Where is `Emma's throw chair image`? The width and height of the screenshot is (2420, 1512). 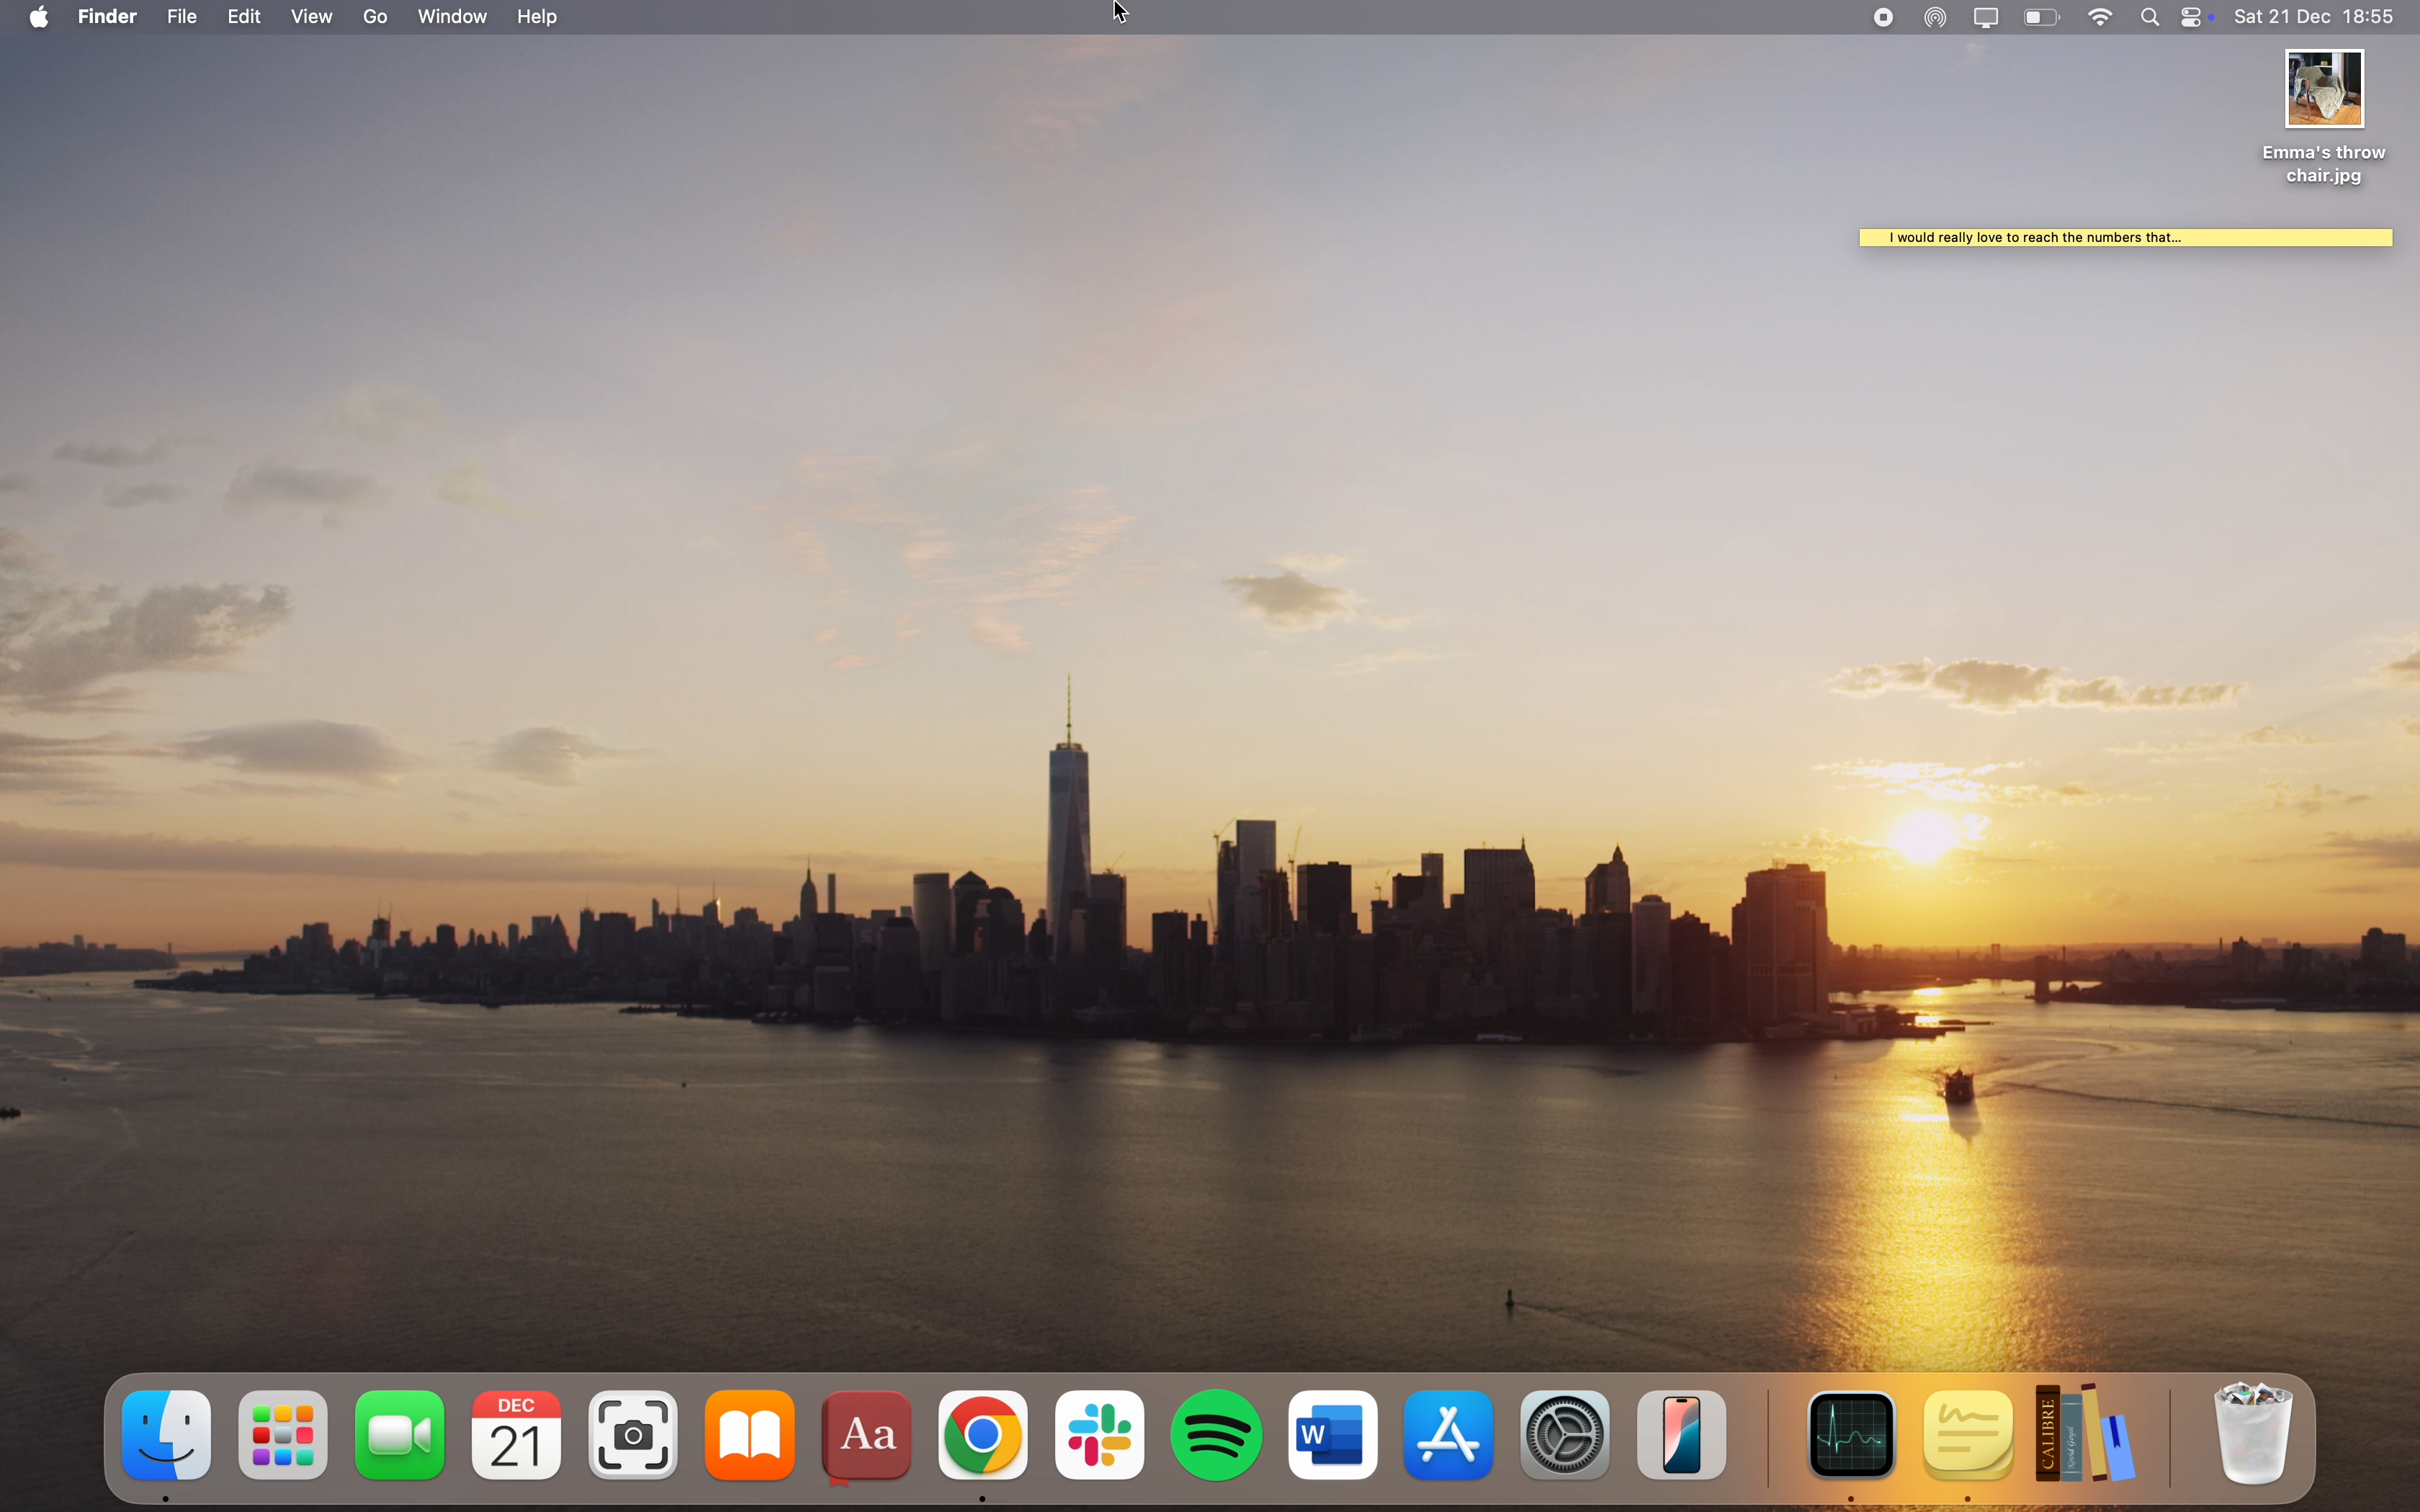 Emma's throw chair image is located at coordinates (2329, 119).